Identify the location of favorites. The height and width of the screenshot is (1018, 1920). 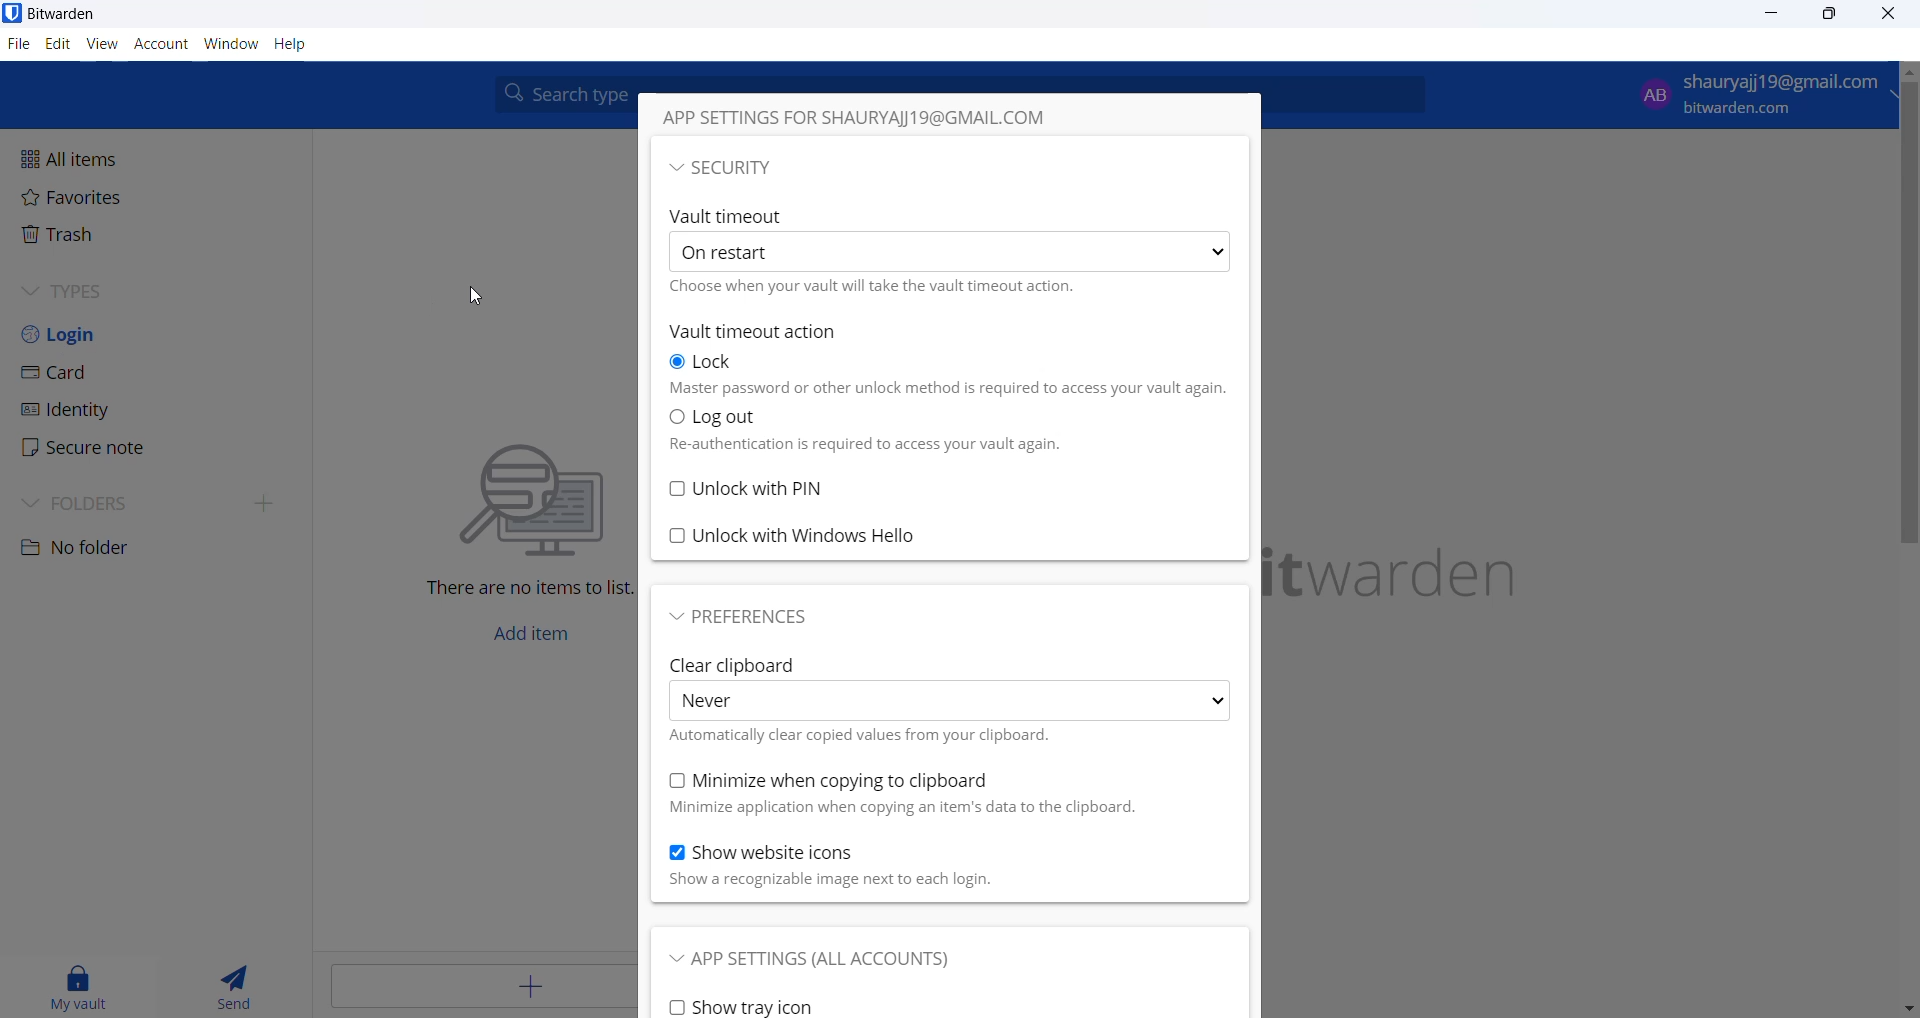
(185, 196).